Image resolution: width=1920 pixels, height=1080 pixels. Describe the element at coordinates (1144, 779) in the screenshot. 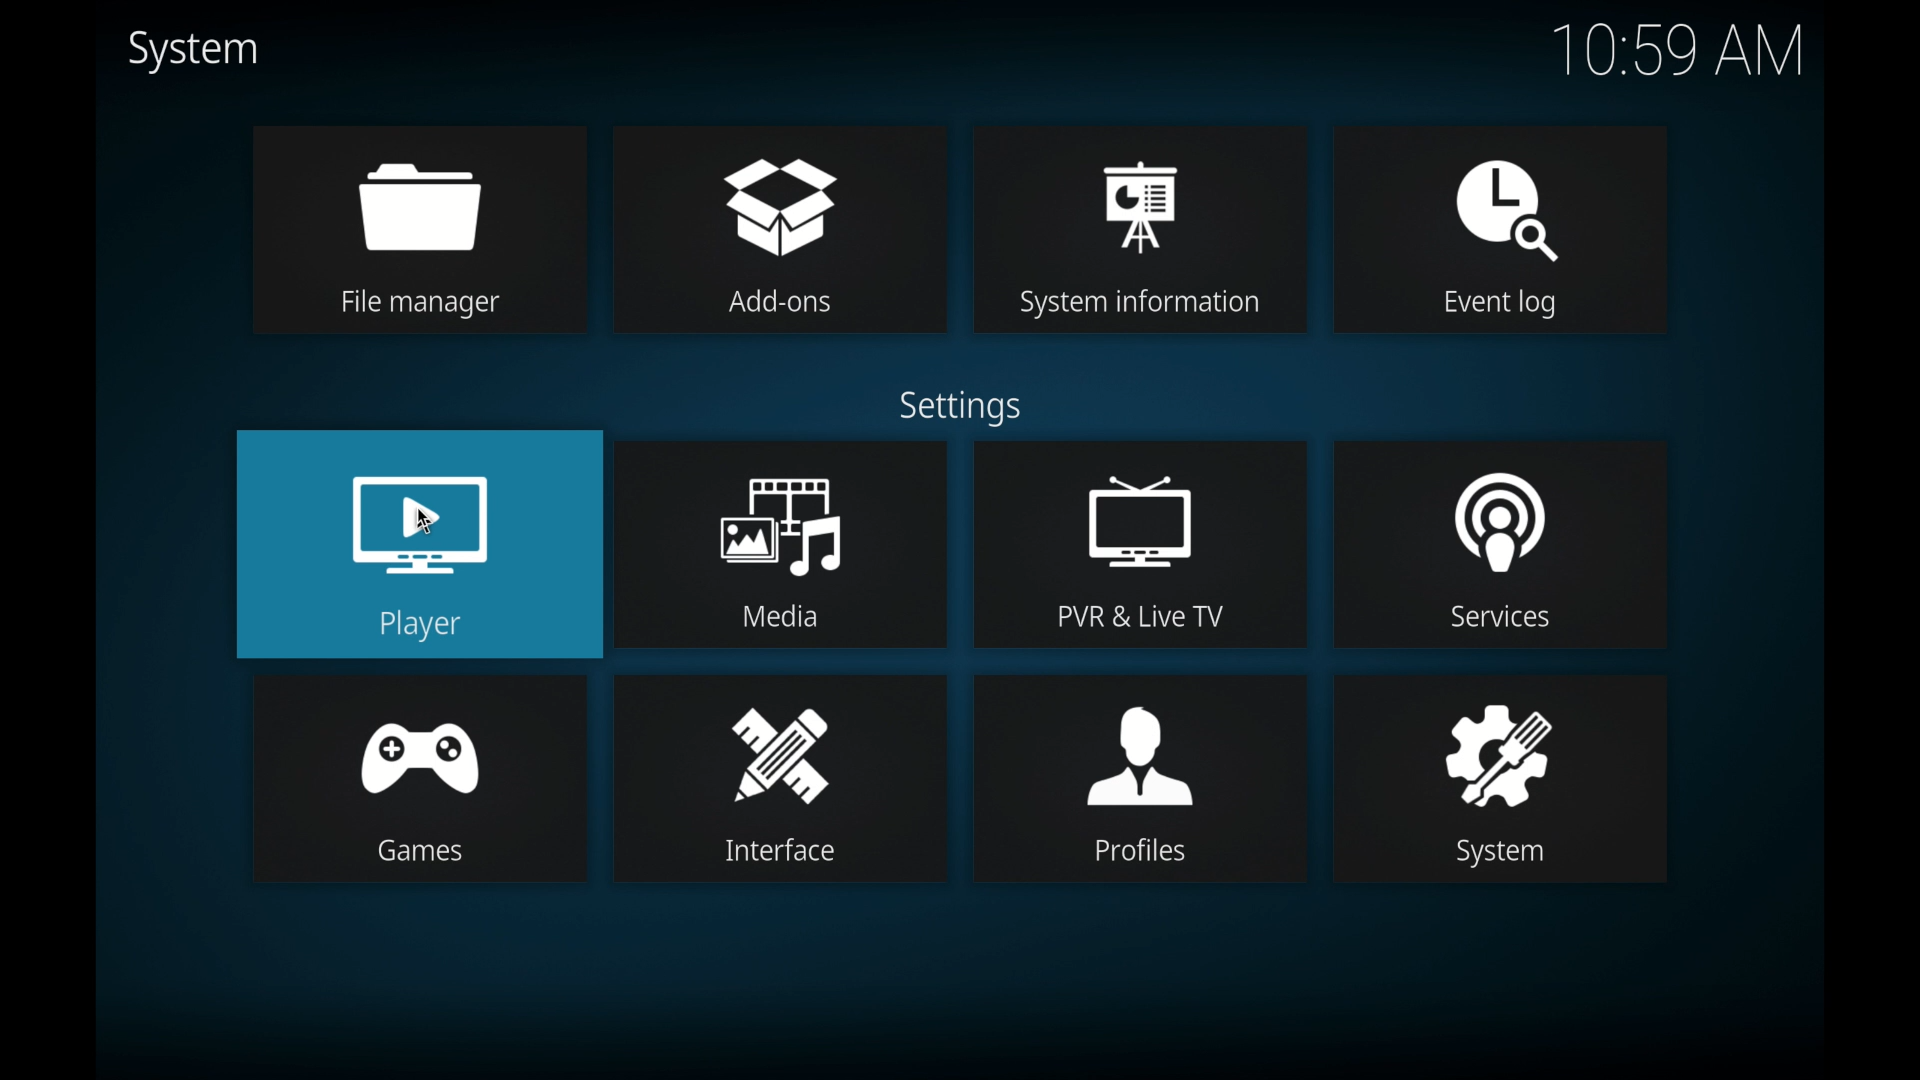

I see `profiles` at that location.